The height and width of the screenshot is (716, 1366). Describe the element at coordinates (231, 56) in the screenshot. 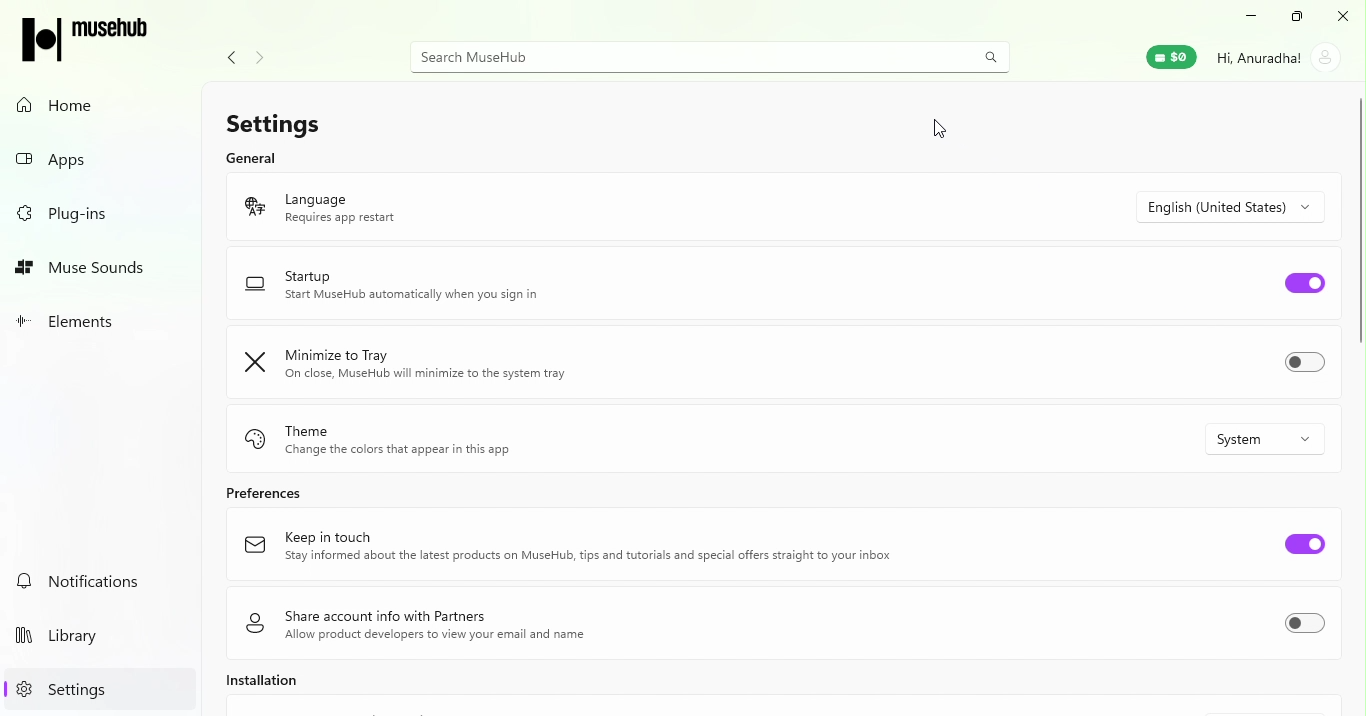

I see `Navigate back` at that location.